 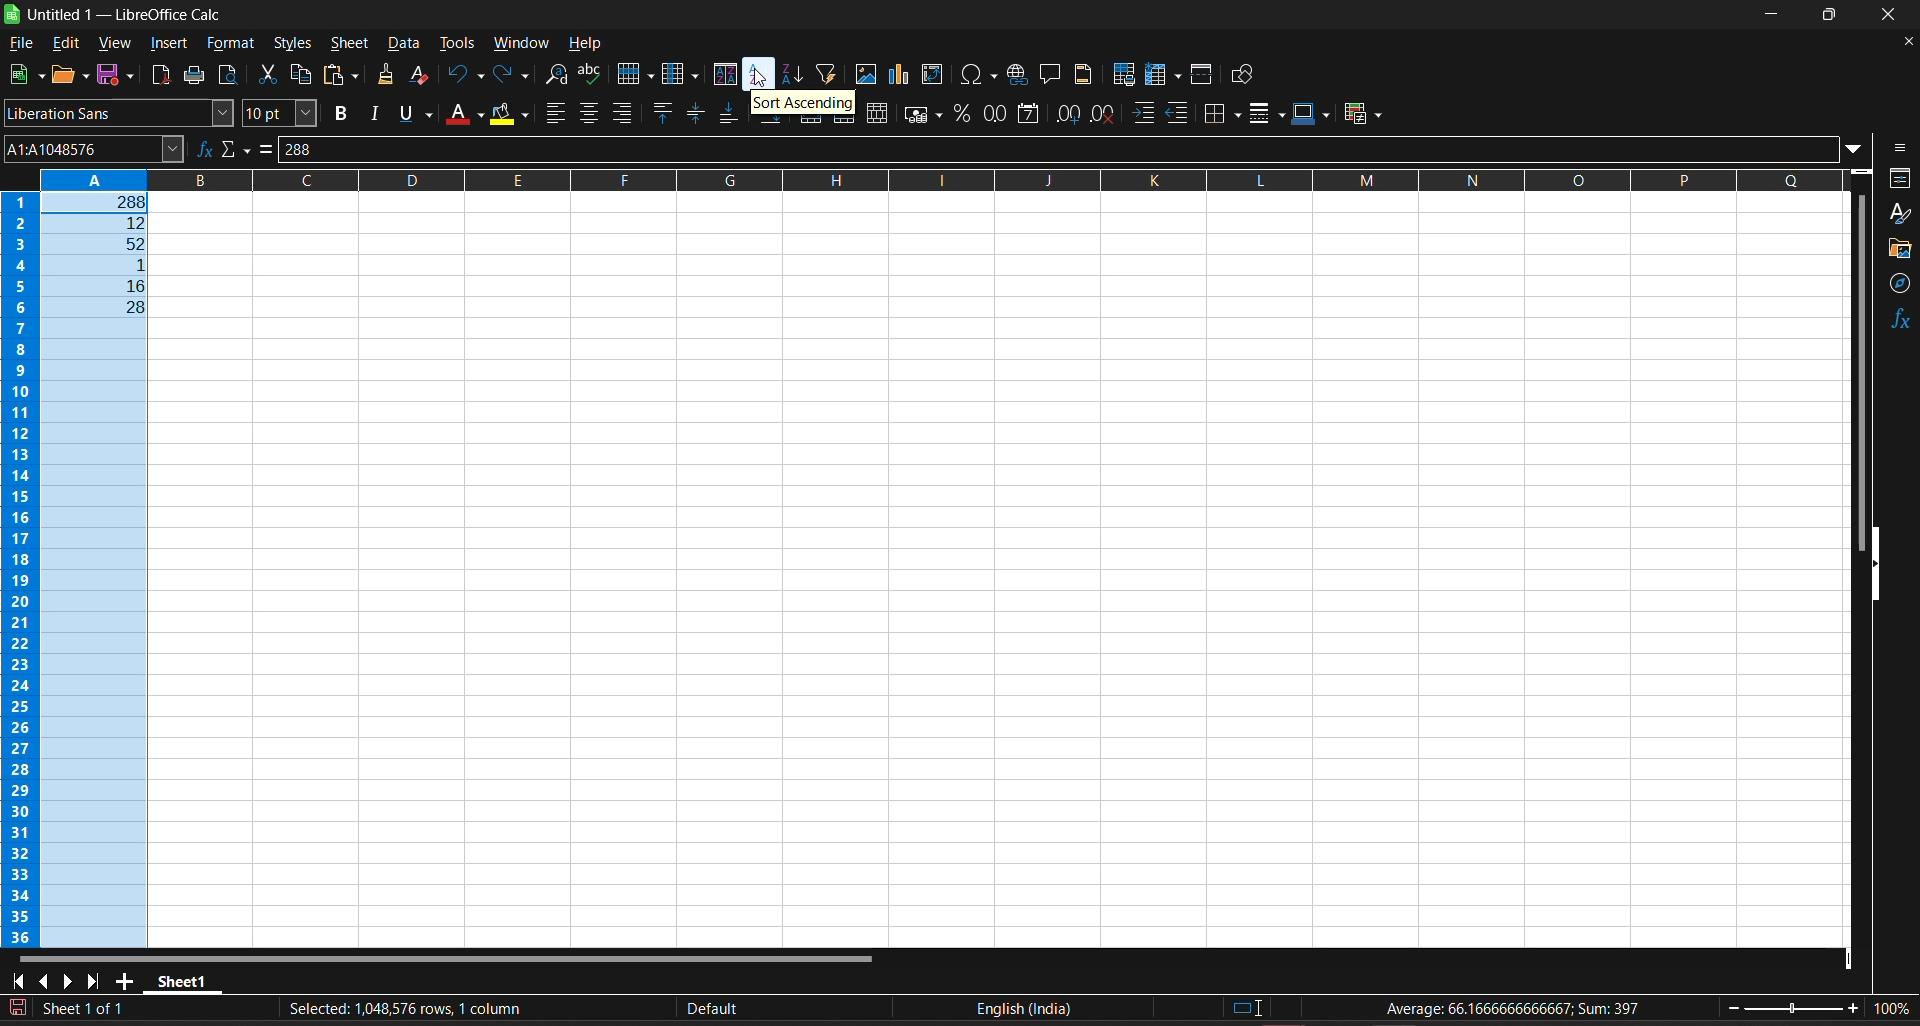 What do you see at coordinates (88, 1010) in the screenshot?
I see `current sheet number` at bounding box center [88, 1010].